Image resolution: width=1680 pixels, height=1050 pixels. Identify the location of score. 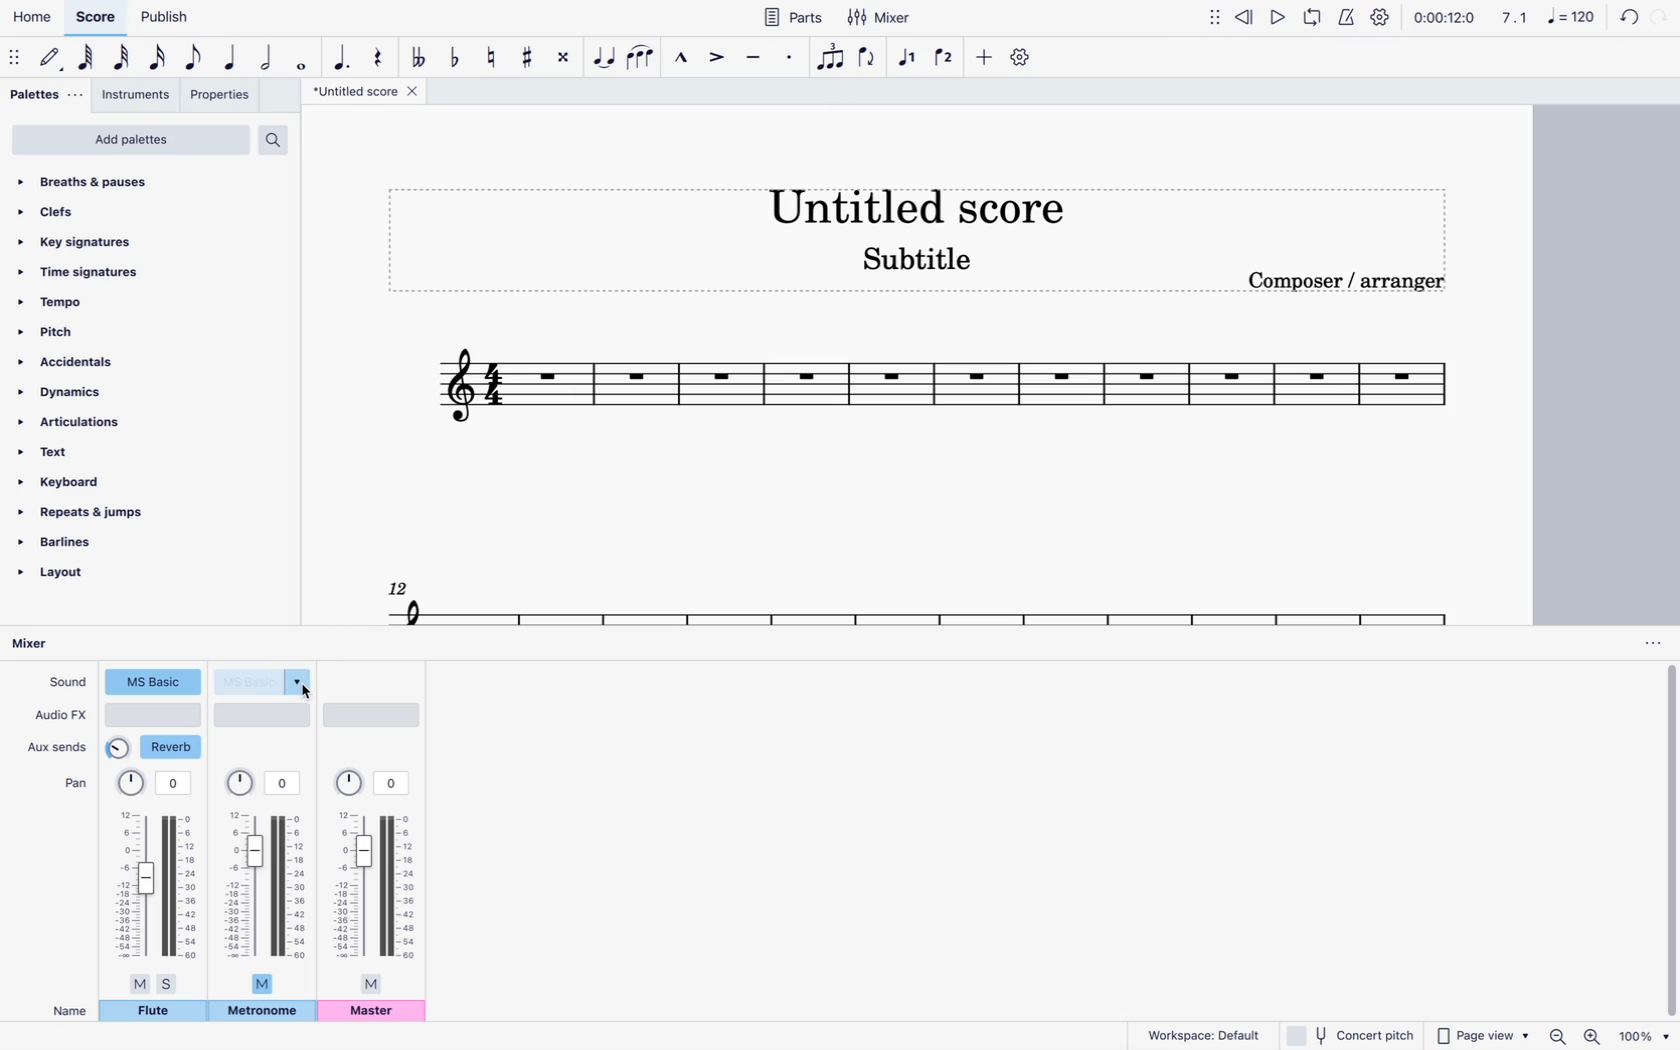
(942, 392).